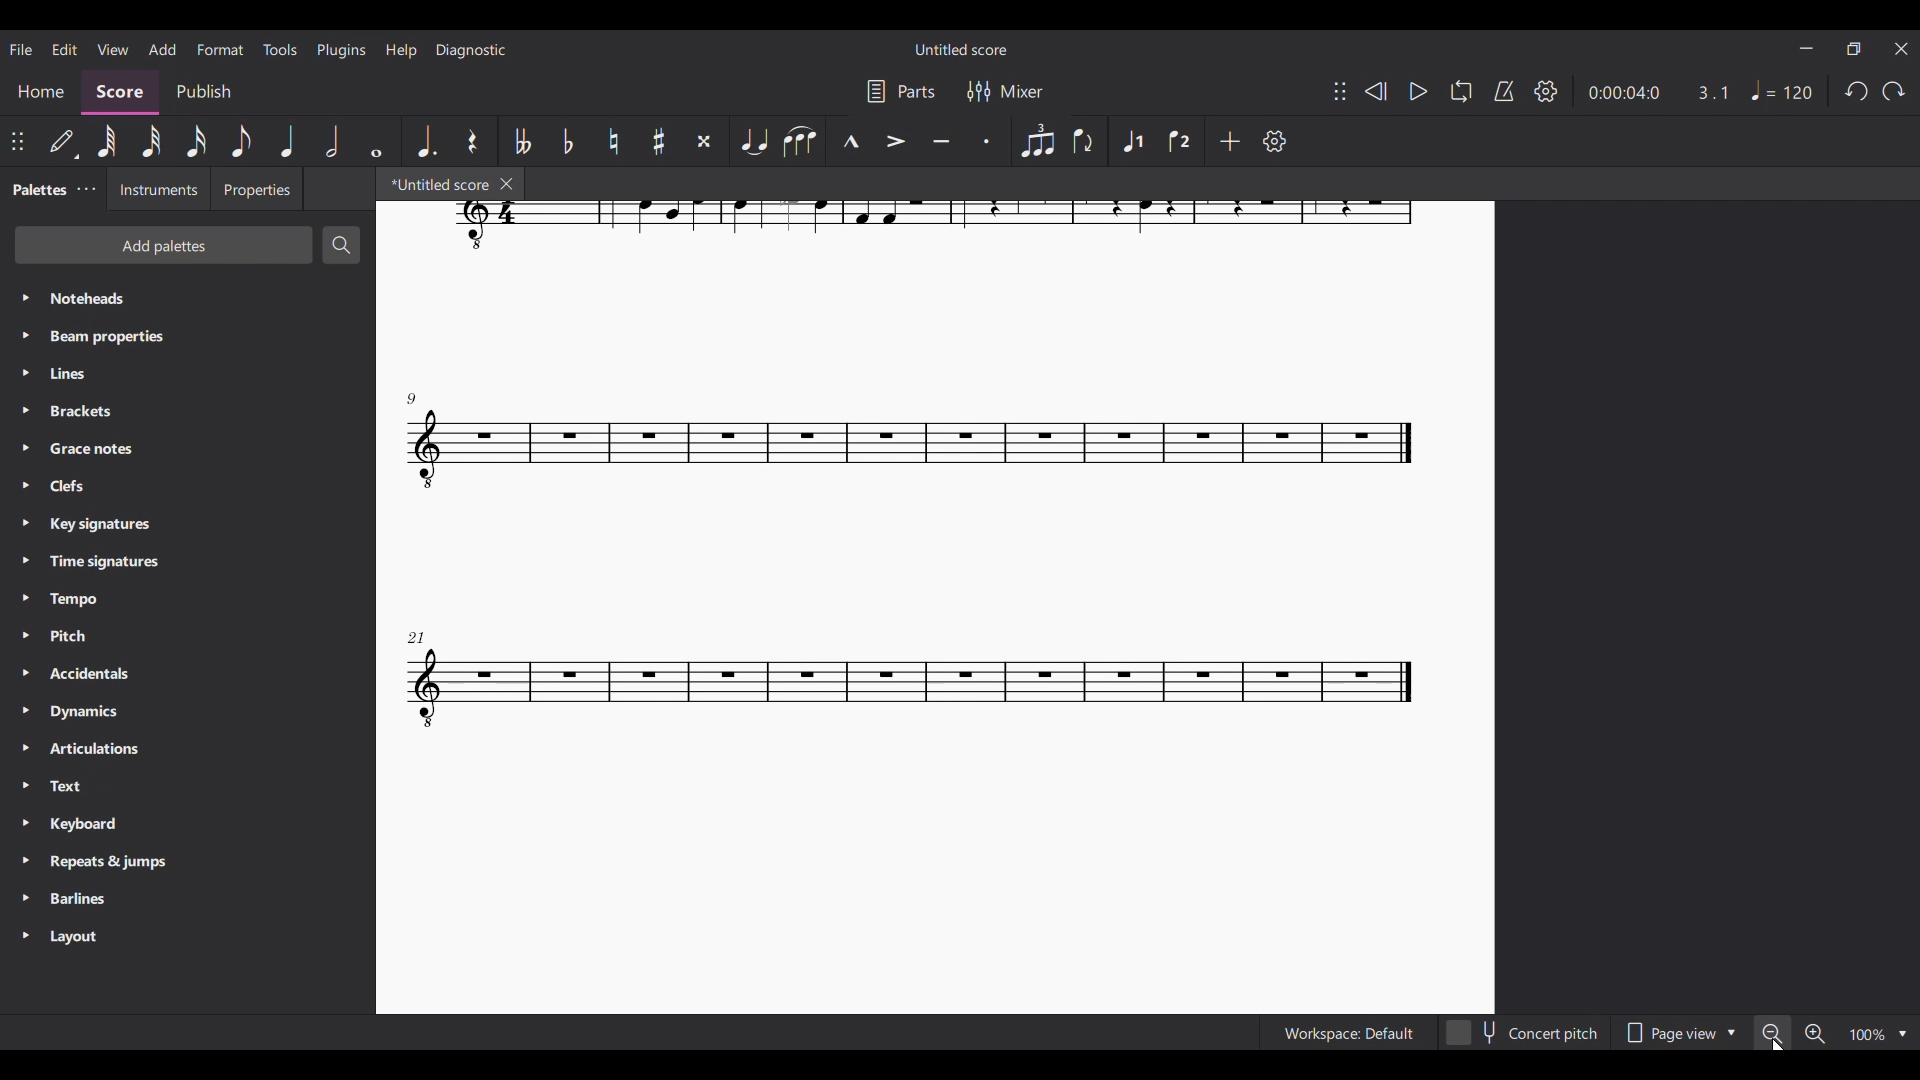 The image size is (1920, 1080). What do you see at coordinates (112, 49) in the screenshot?
I see `View menu` at bounding box center [112, 49].